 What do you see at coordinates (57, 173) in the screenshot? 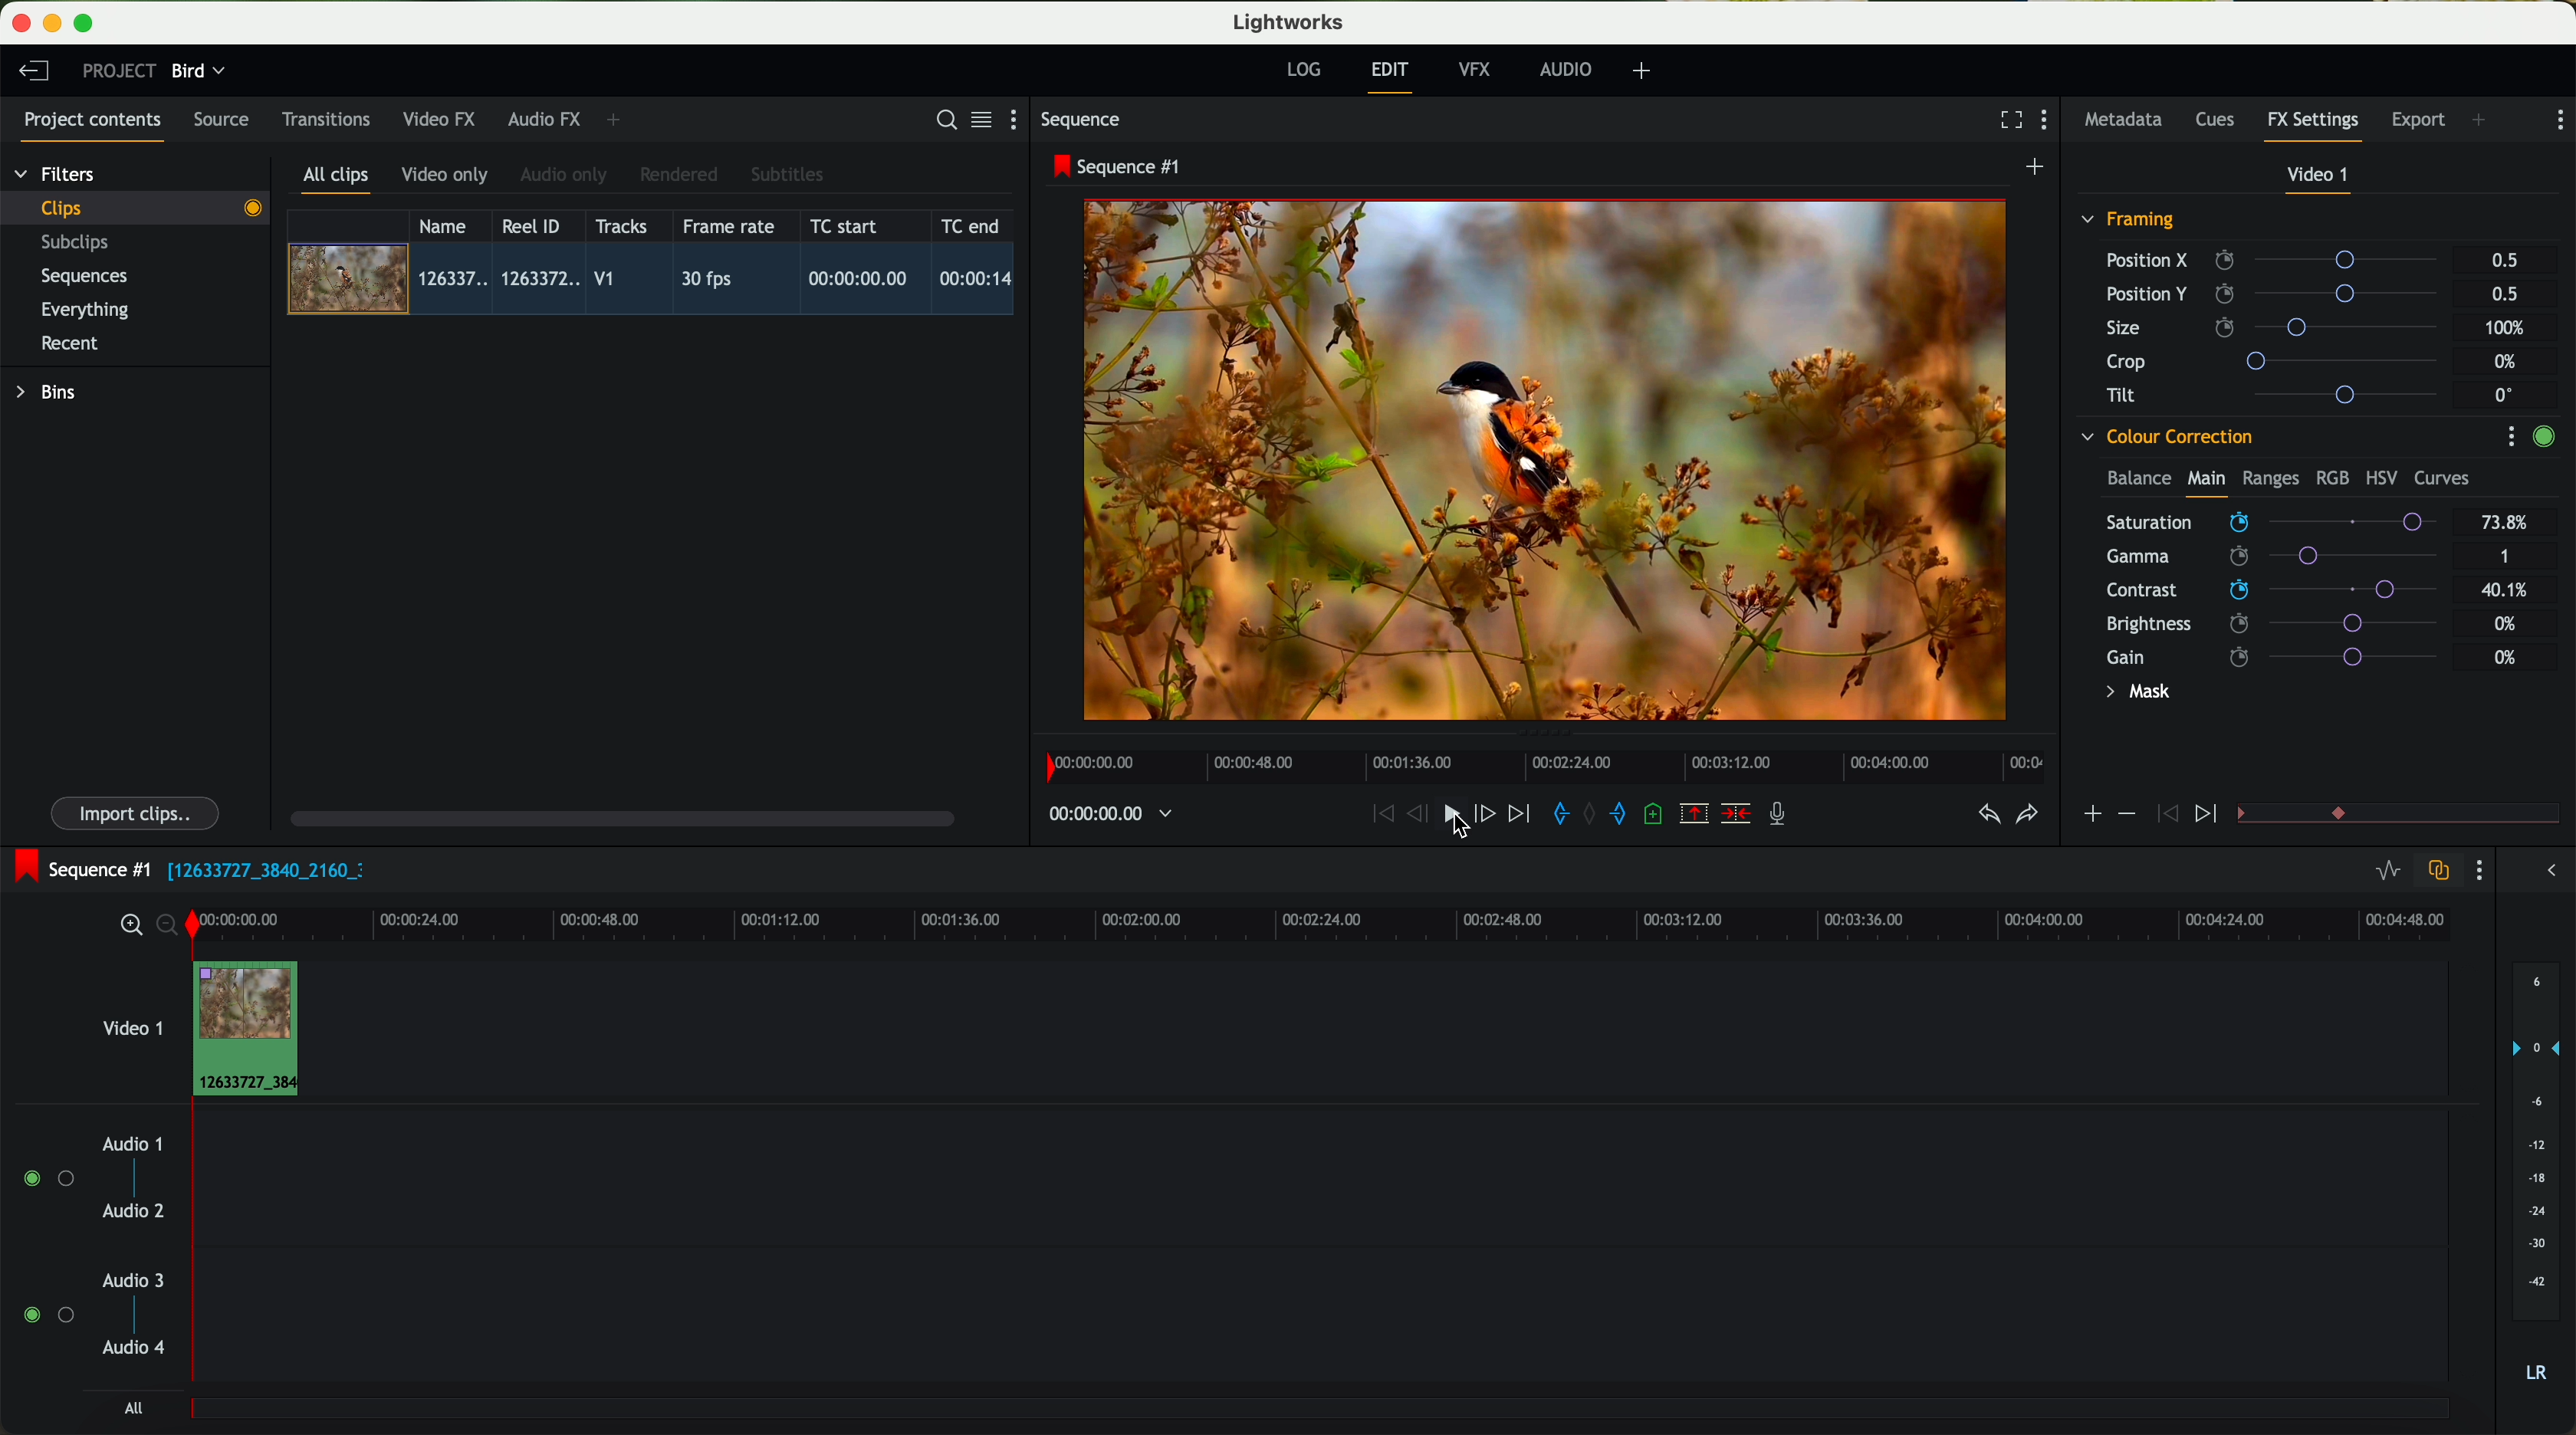
I see `filters` at bounding box center [57, 173].